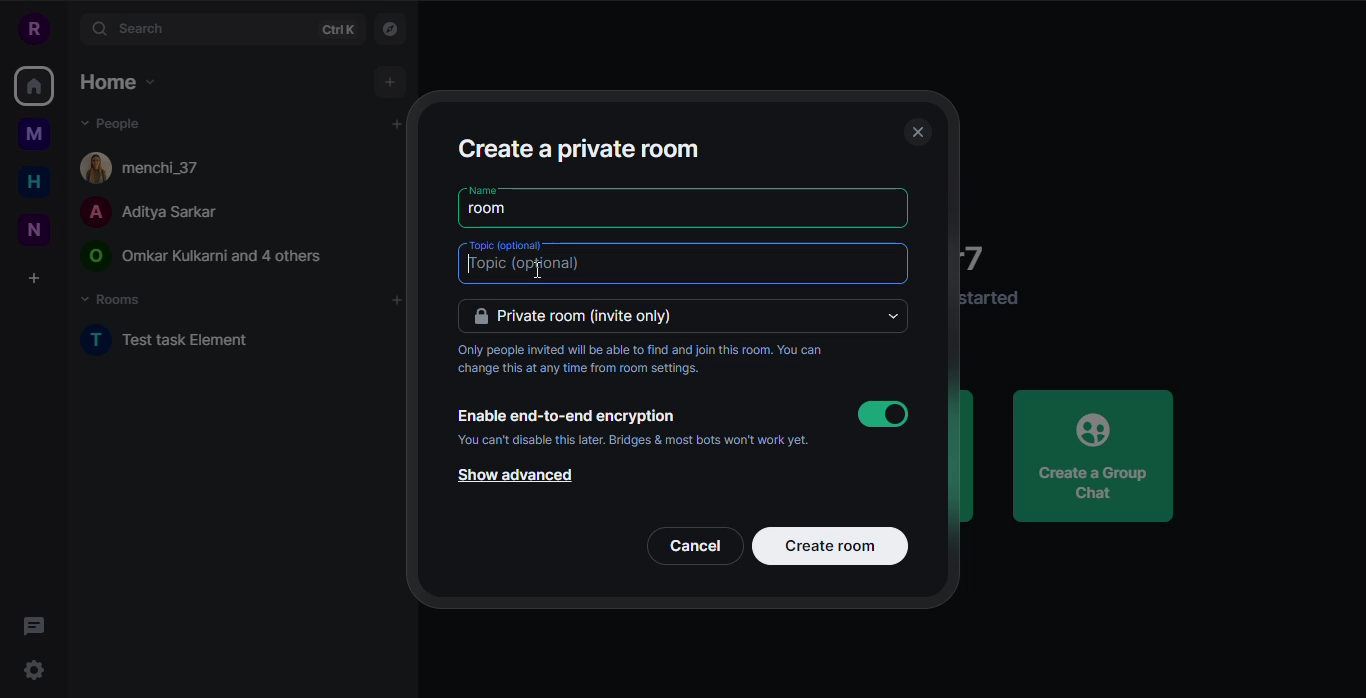  What do you see at coordinates (112, 122) in the screenshot?
I see `people` at bounding box center [112, 122].